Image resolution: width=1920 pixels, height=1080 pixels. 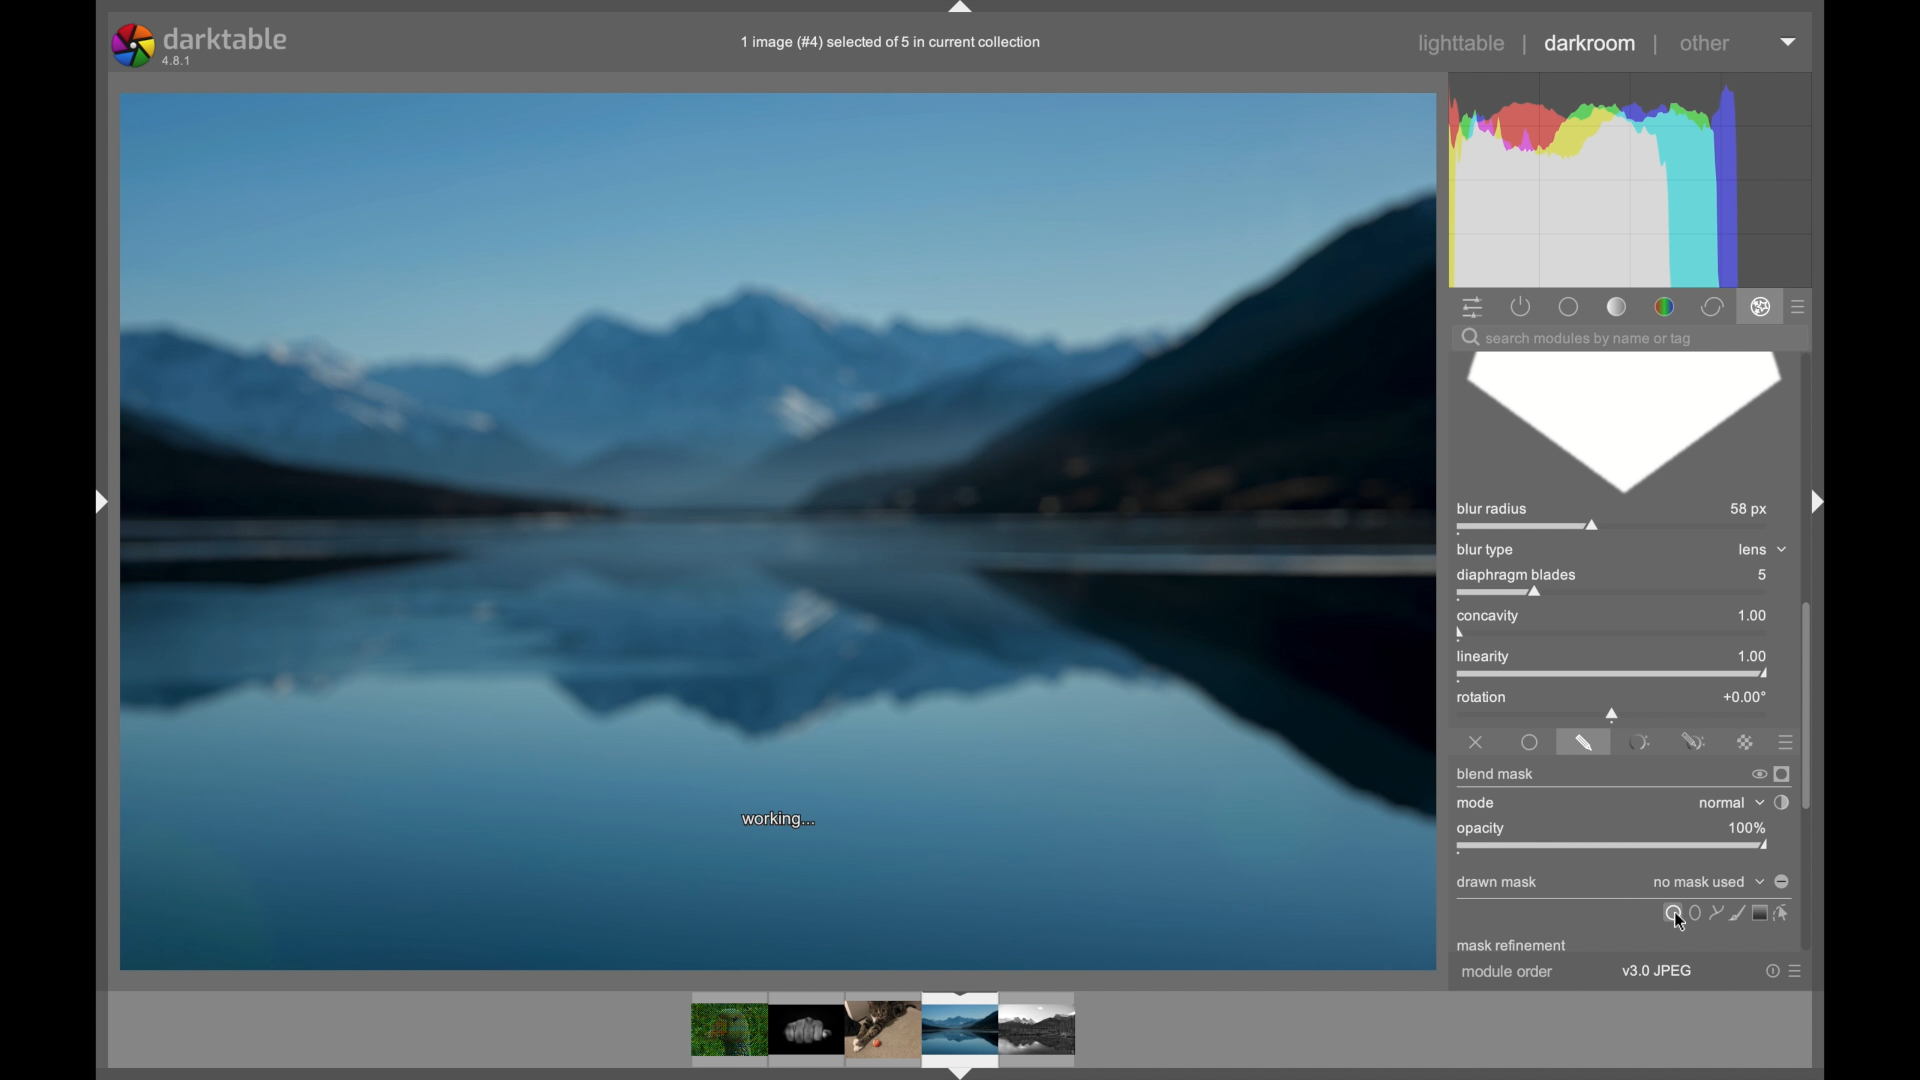 I want to click on tone, so click(x=1616, y=306).